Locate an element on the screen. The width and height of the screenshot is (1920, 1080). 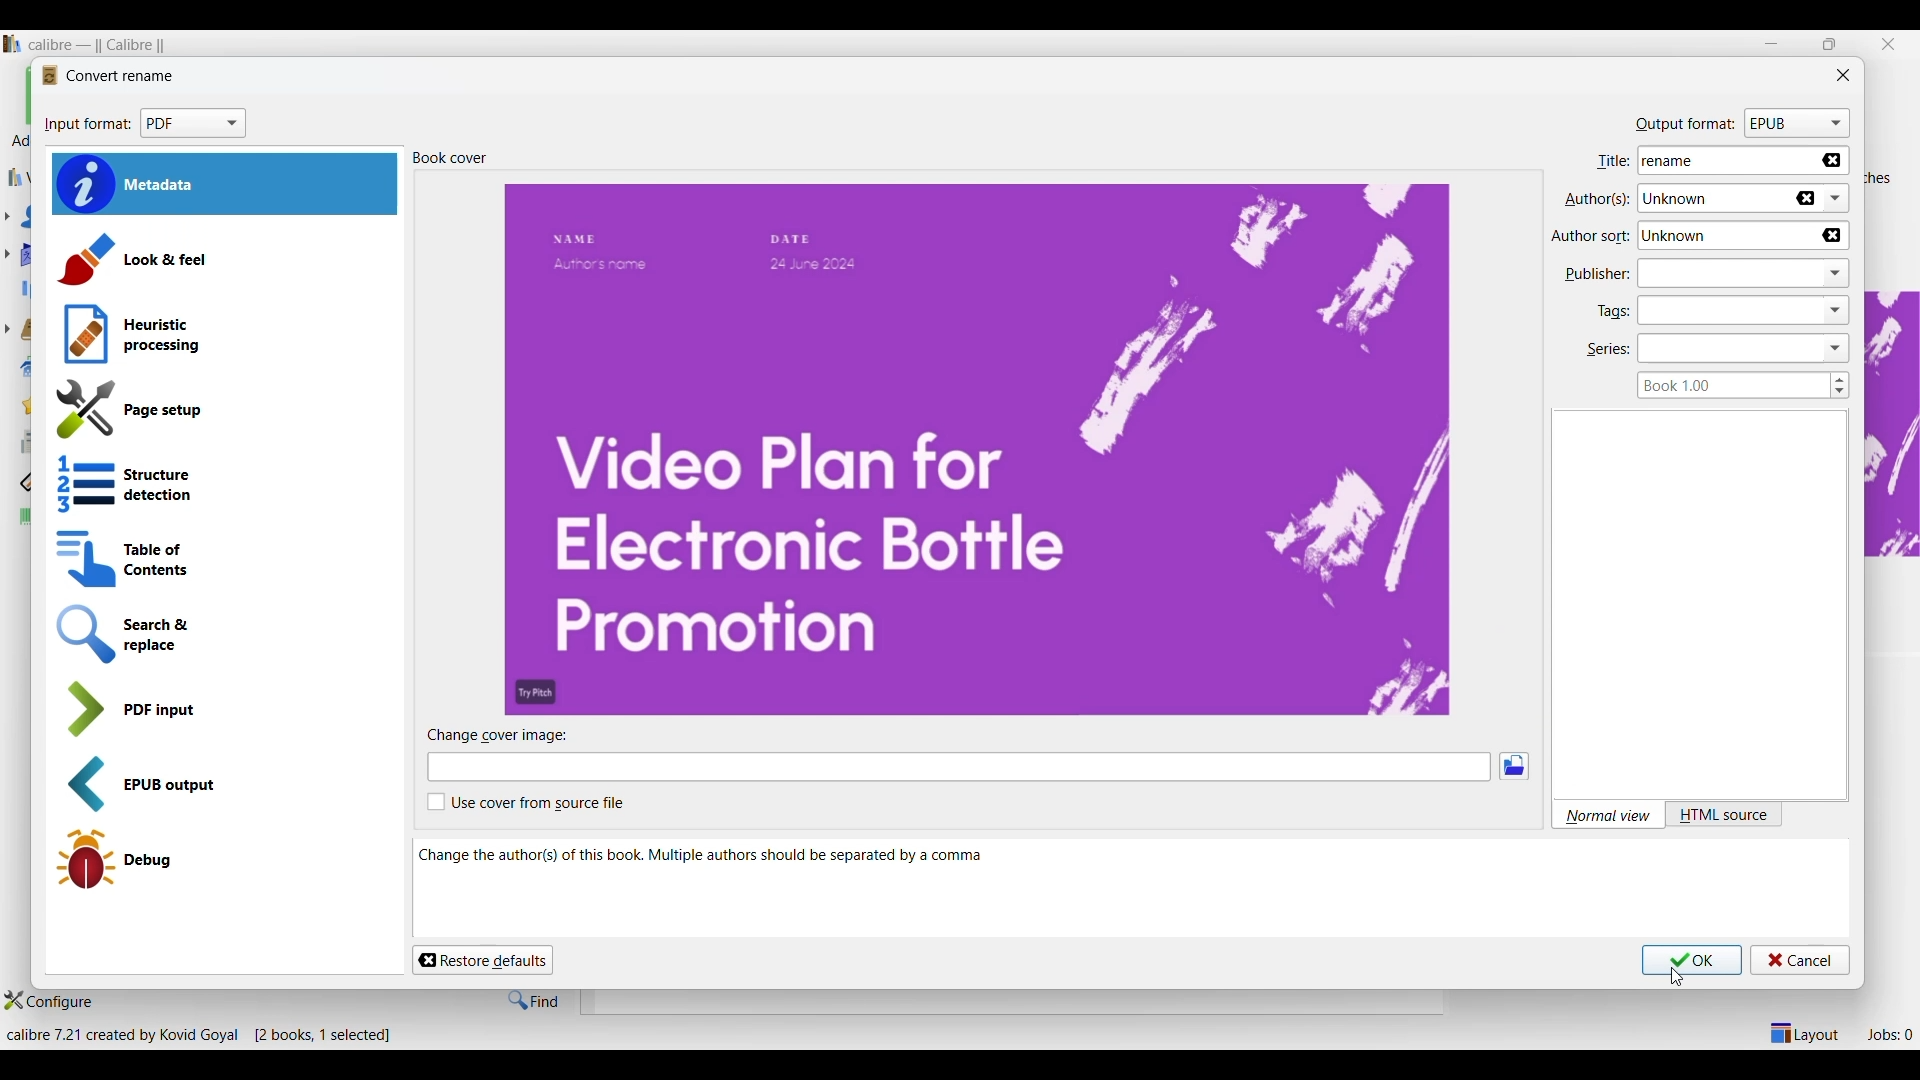
Close interface is located at coordinates (1888, 44).